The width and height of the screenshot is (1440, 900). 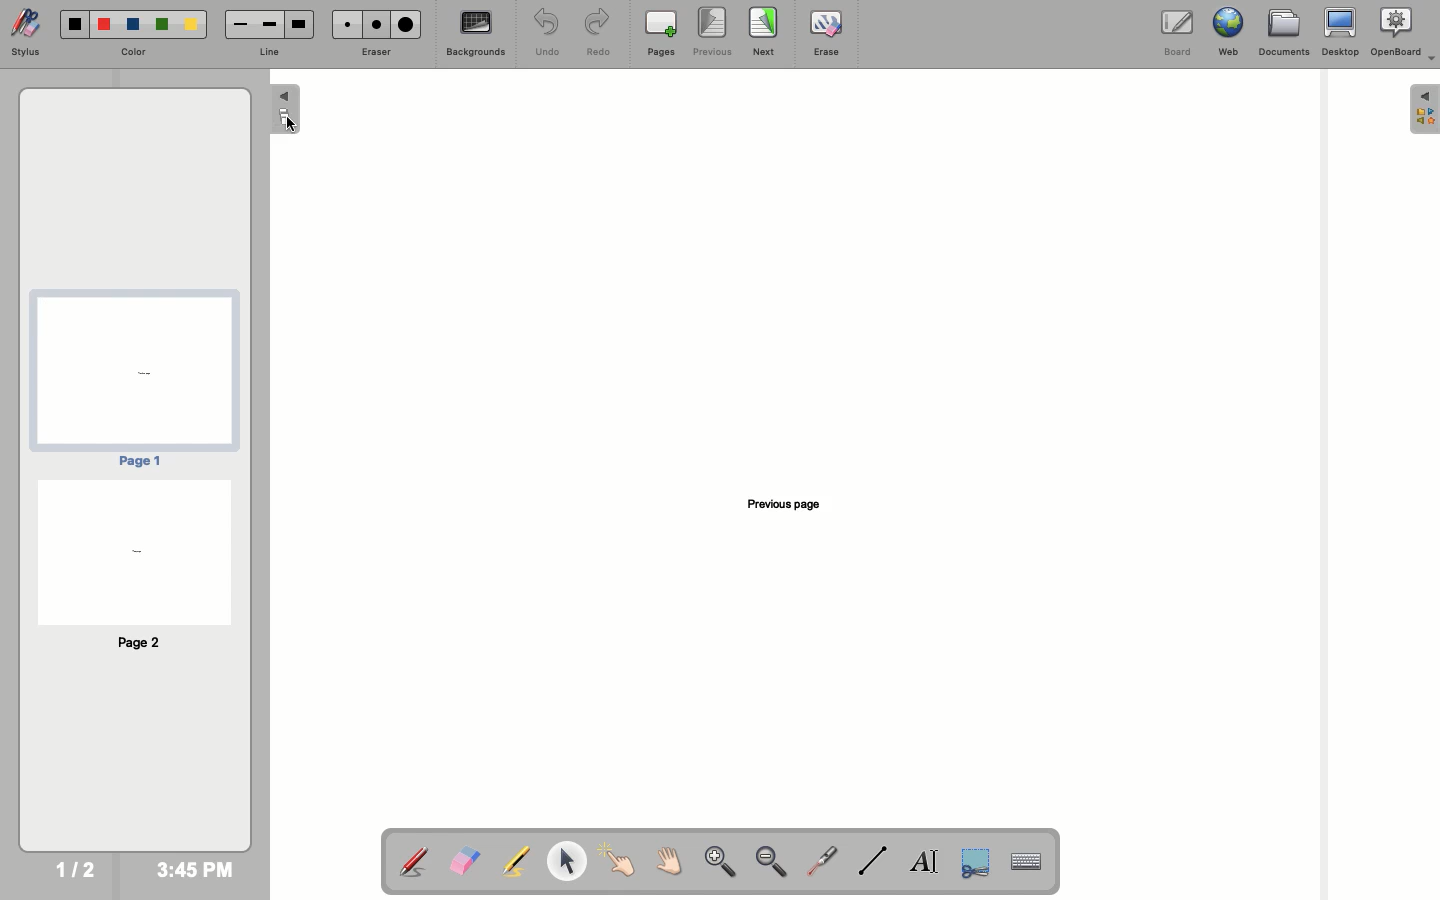 What do you see at coordinates (74, 869) in the screenshot?
I see `1/2` at bounding box center [74, 869].